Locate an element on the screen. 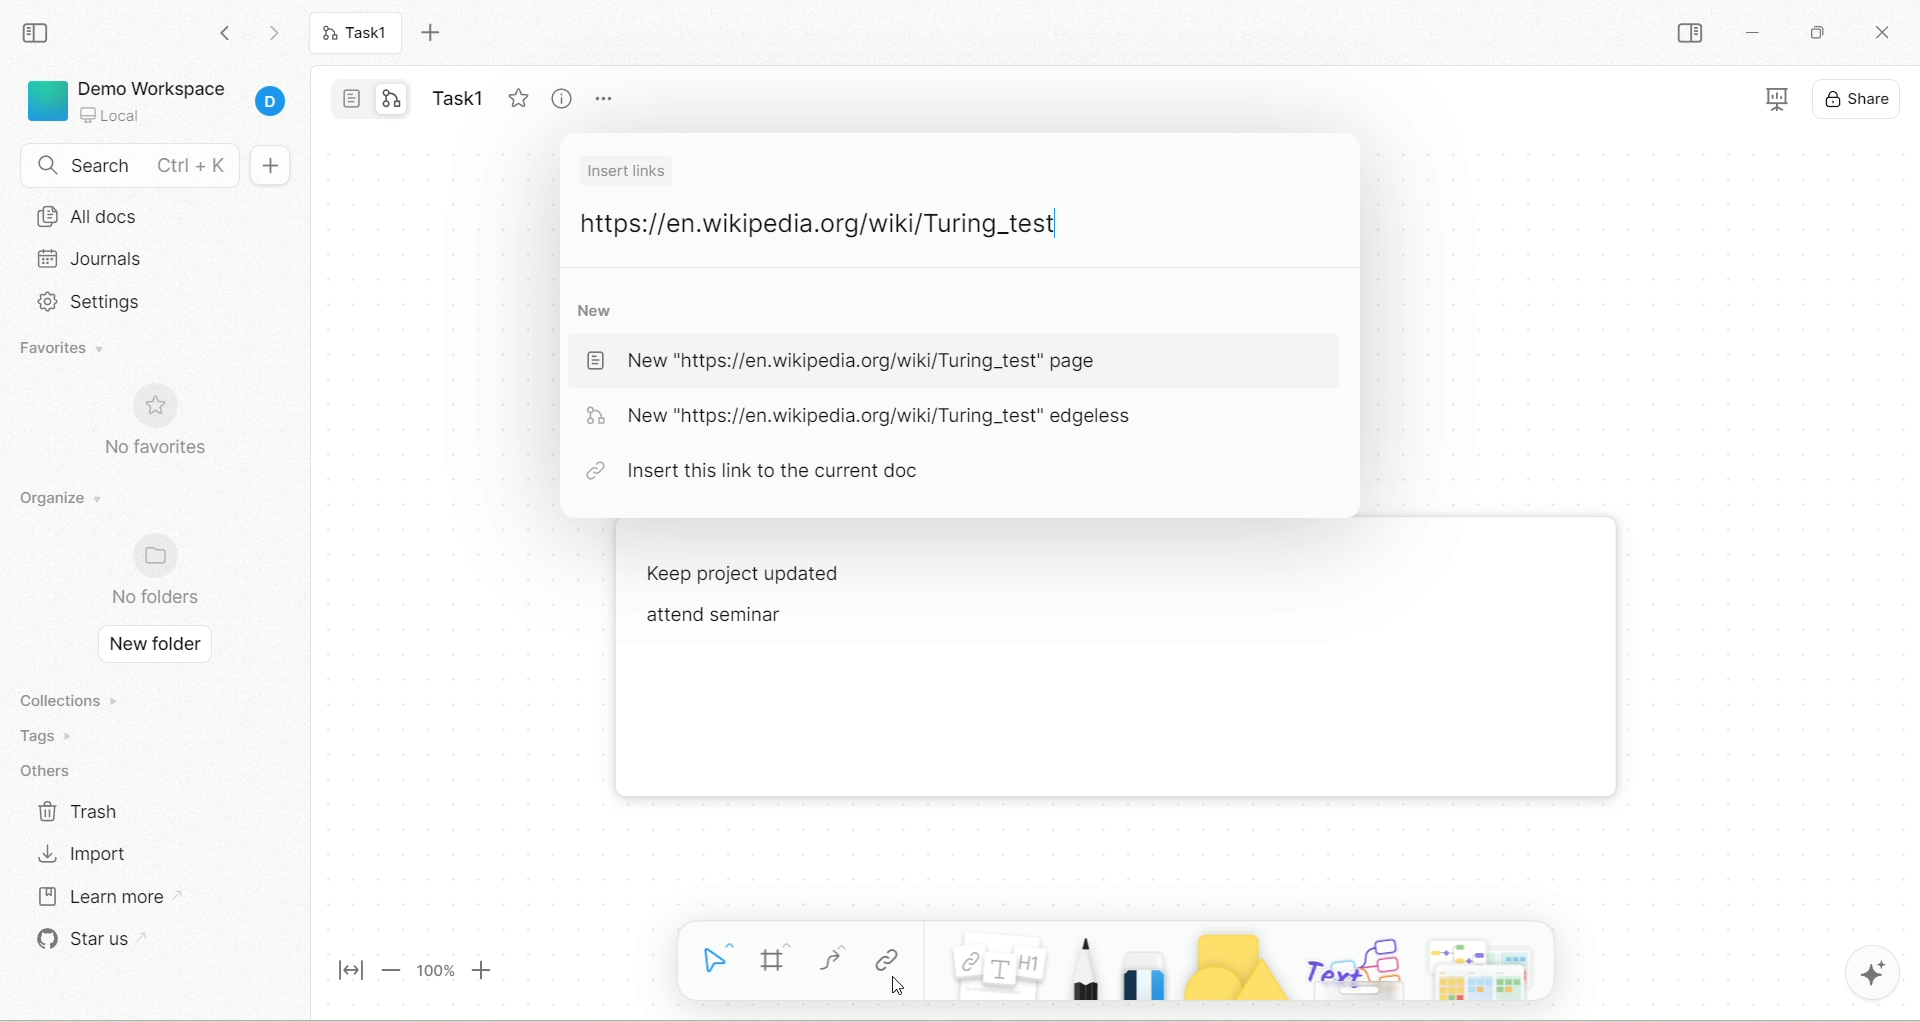  new document is located at coordinates (271, 168).